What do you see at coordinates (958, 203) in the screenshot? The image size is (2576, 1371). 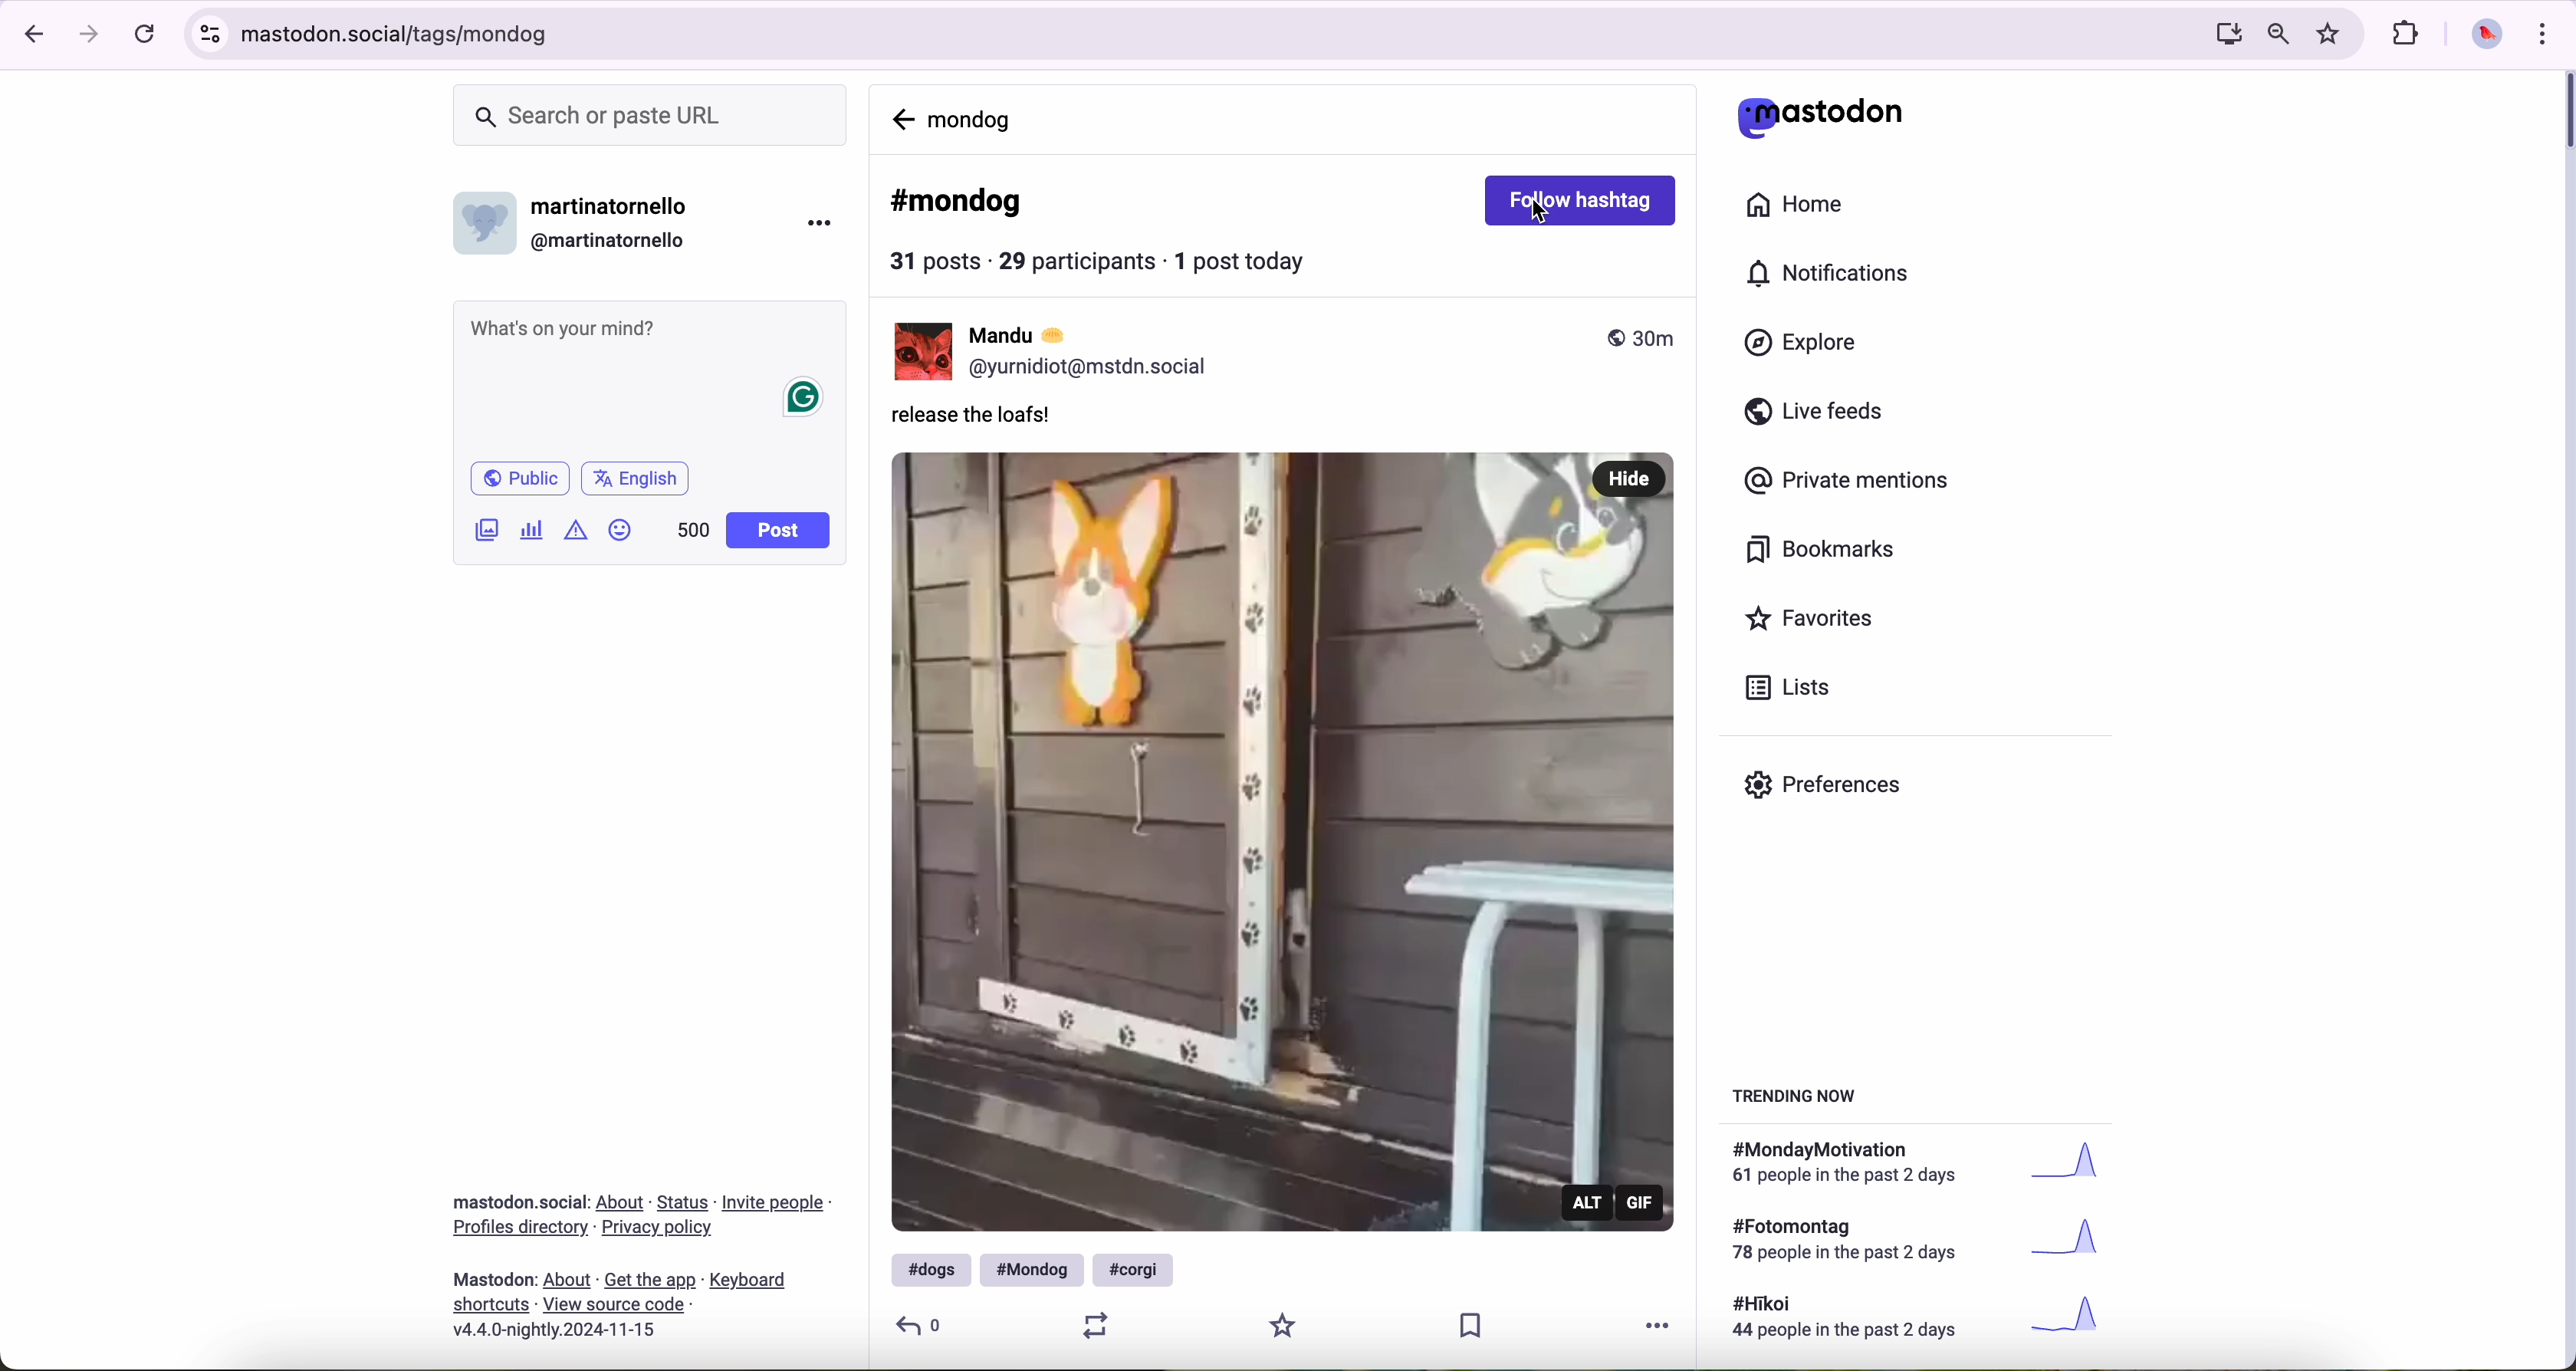 I see `#mondog` at bounding box center [958, 203].